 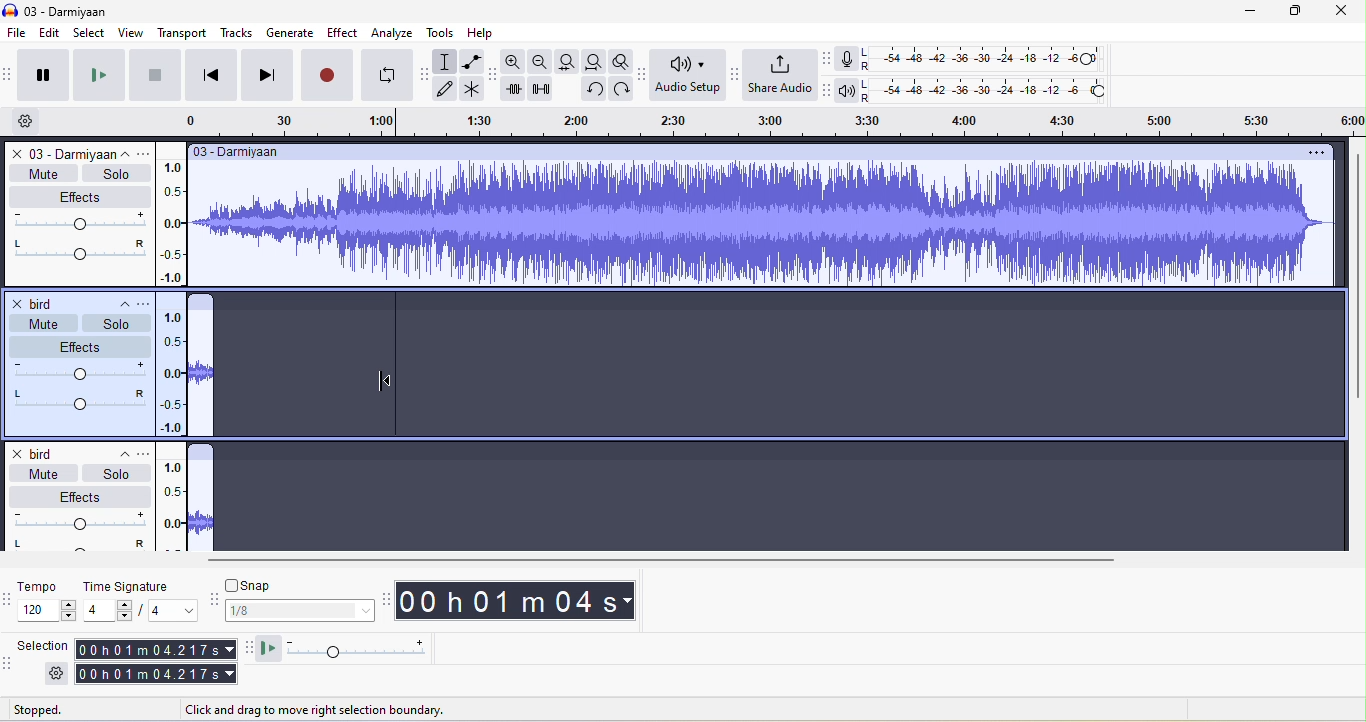 I want to click on value, so click(x=165, y=611).